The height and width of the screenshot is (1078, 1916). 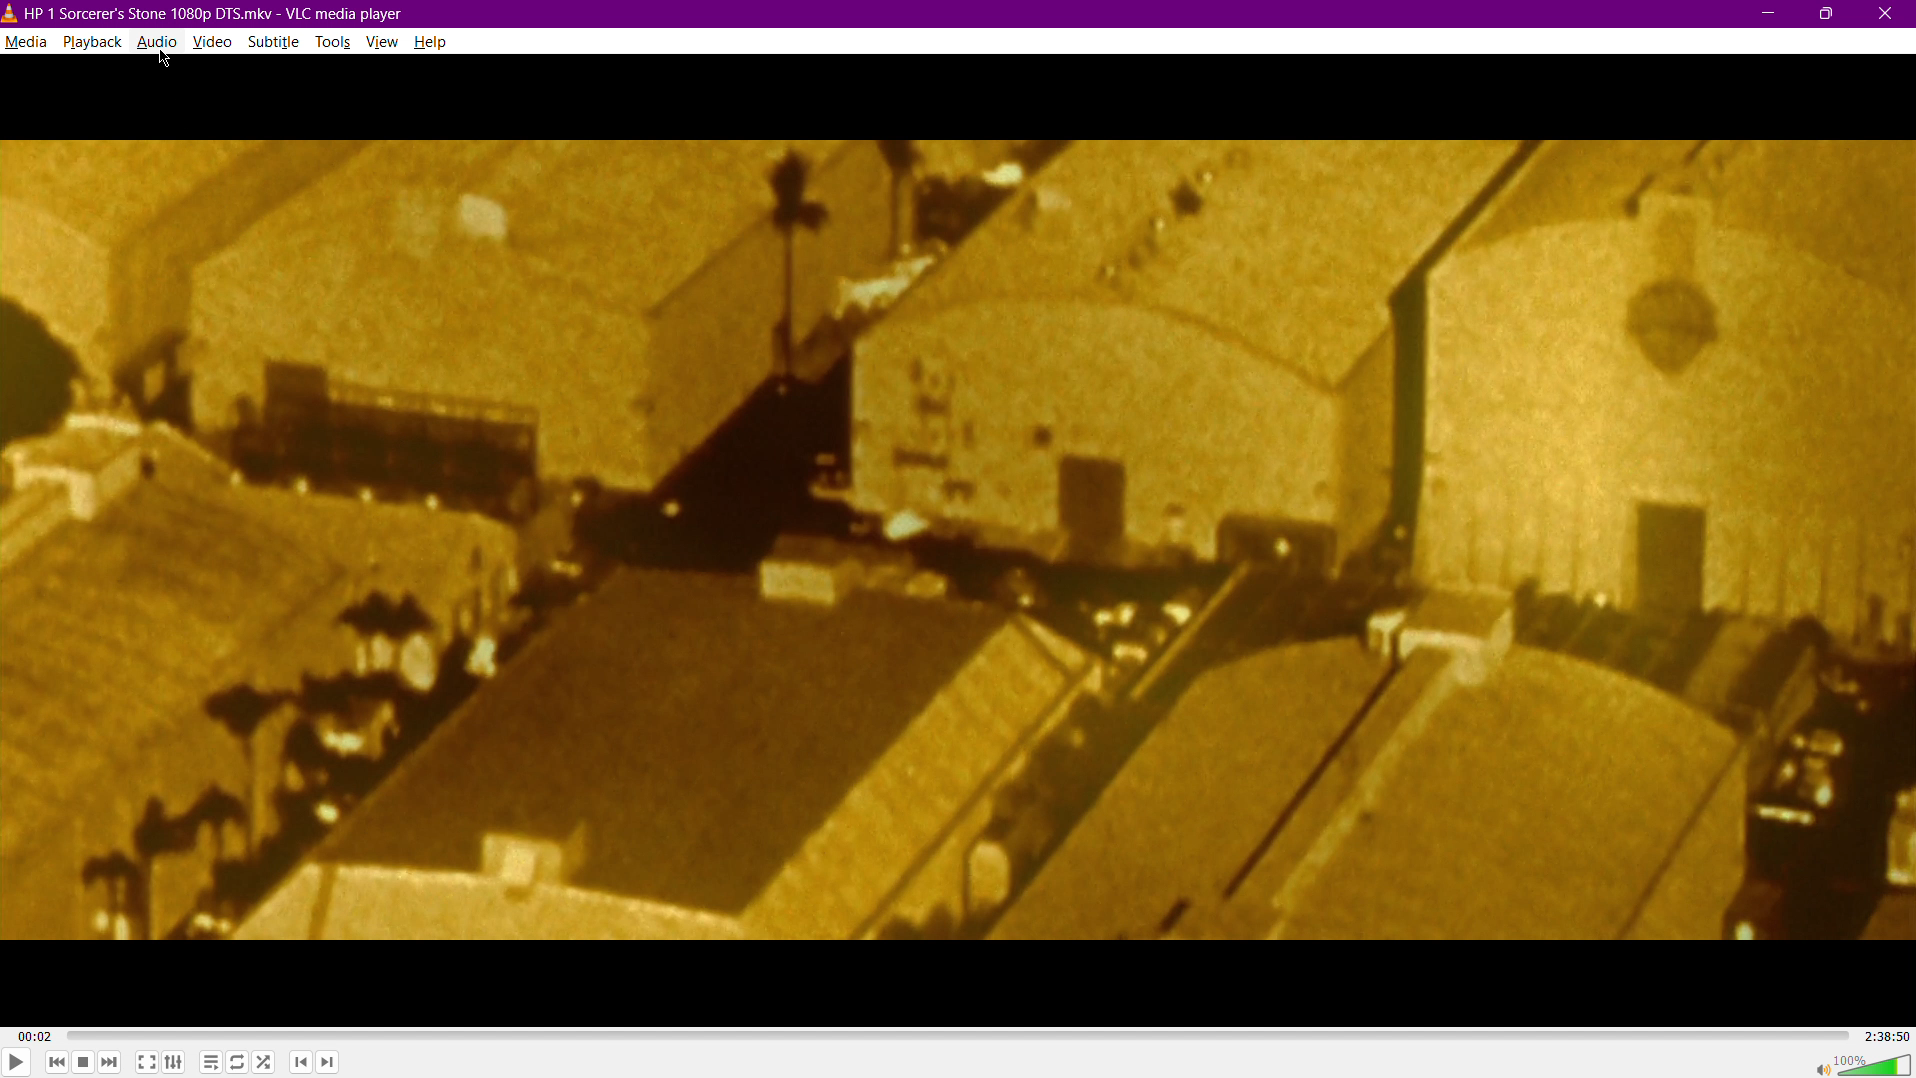 What do you see at coordinates (92, 42) in the screenshot?
I see `Playback` at bounding box center [92, 42].